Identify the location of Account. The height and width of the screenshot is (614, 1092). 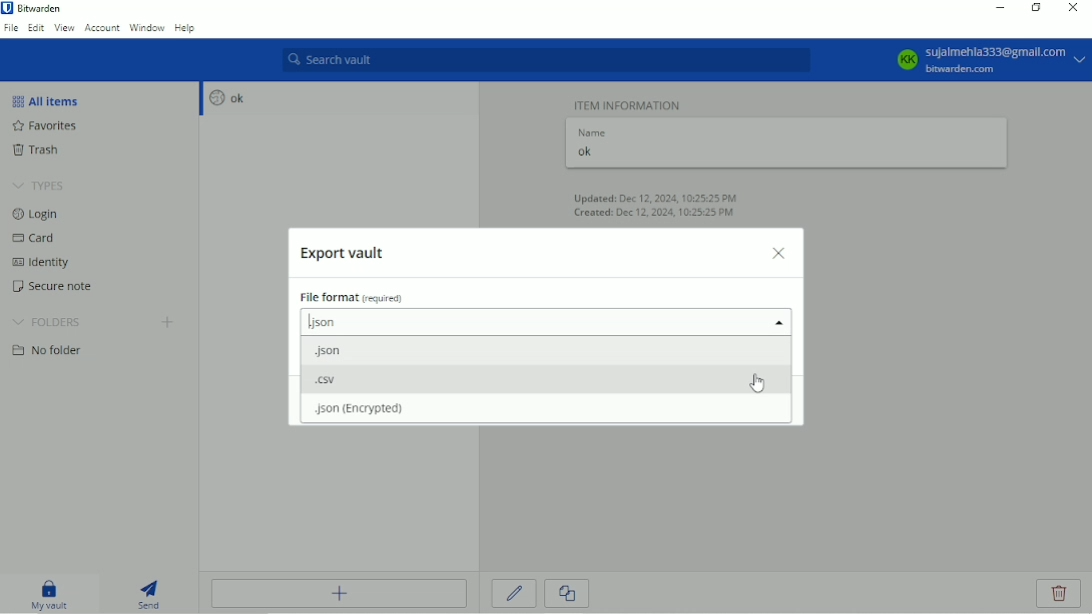
(102, 27).